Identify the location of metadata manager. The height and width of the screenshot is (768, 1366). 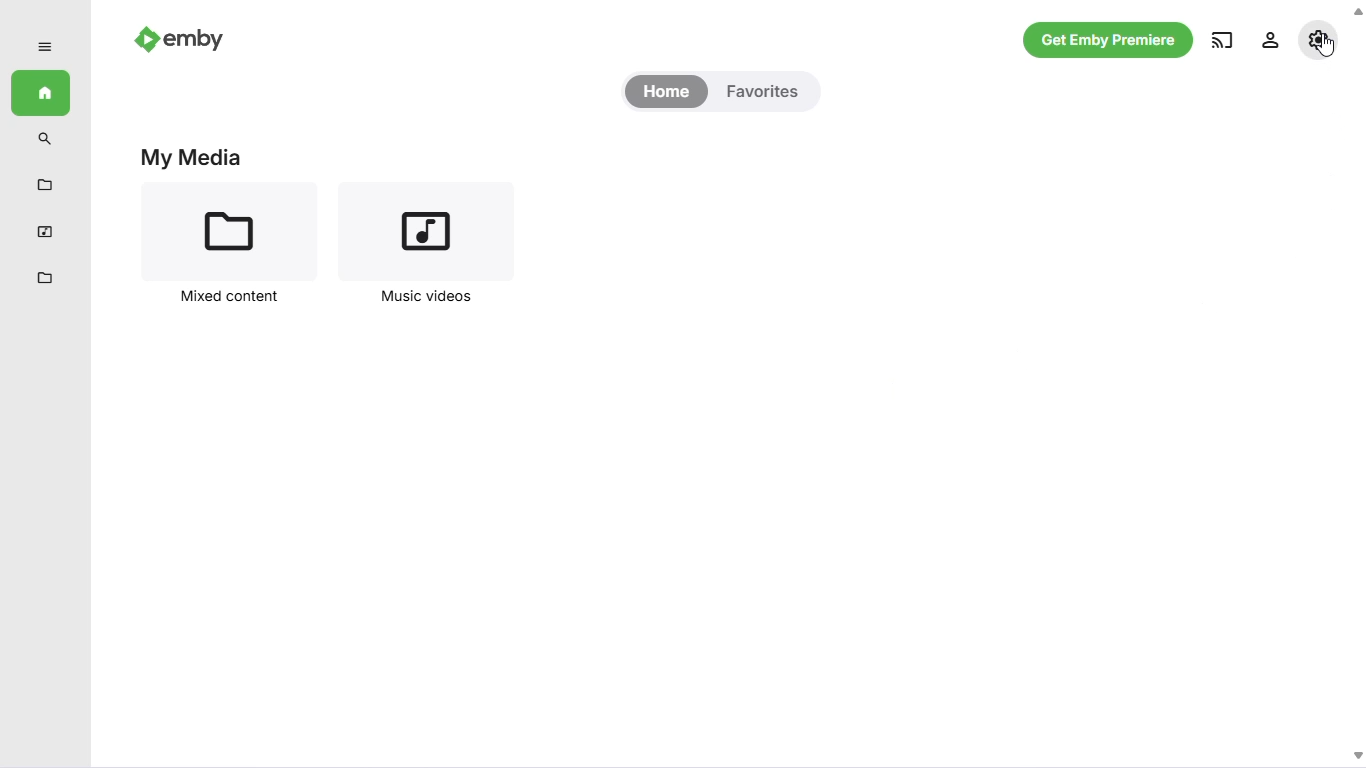
(46, 185).